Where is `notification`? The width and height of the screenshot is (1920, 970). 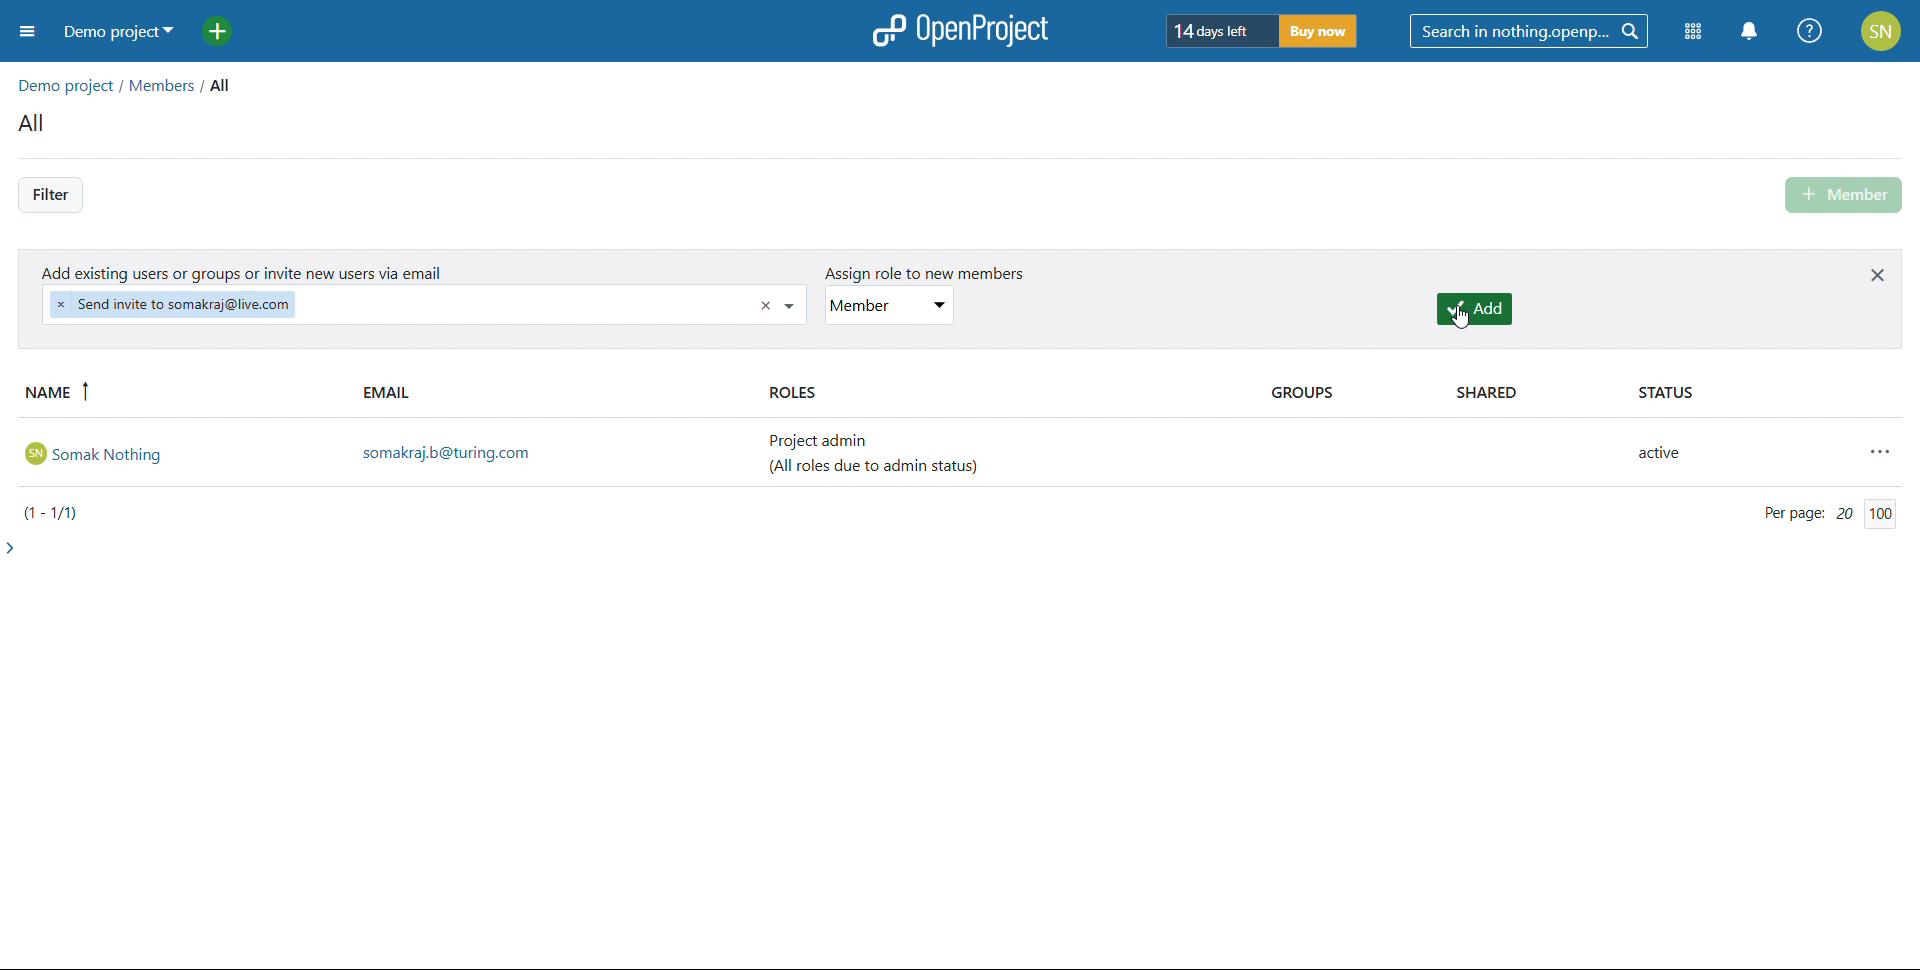 notification is located at coordinates (1752, 31).